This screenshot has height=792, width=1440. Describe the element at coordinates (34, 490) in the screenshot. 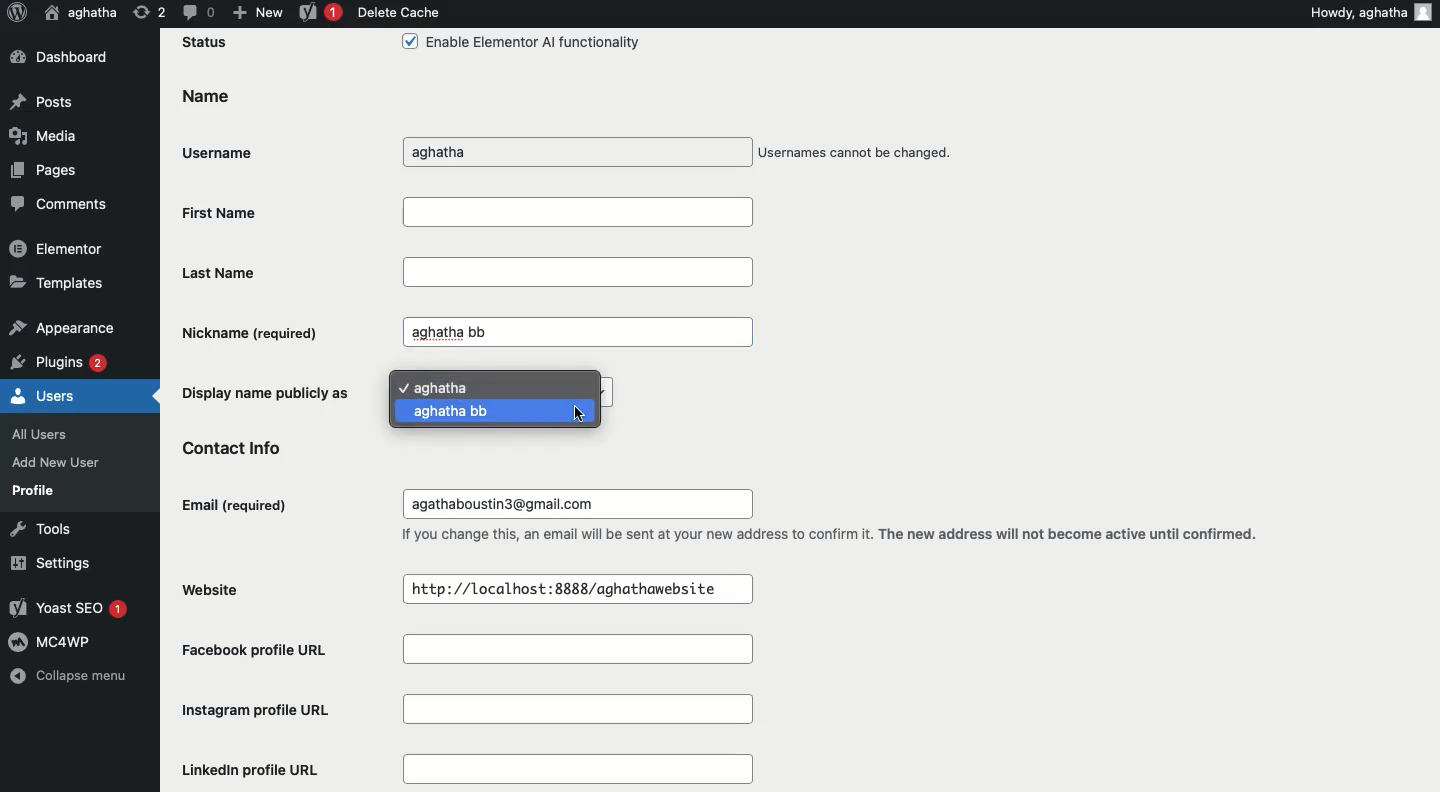

I see `Profile` at that location.